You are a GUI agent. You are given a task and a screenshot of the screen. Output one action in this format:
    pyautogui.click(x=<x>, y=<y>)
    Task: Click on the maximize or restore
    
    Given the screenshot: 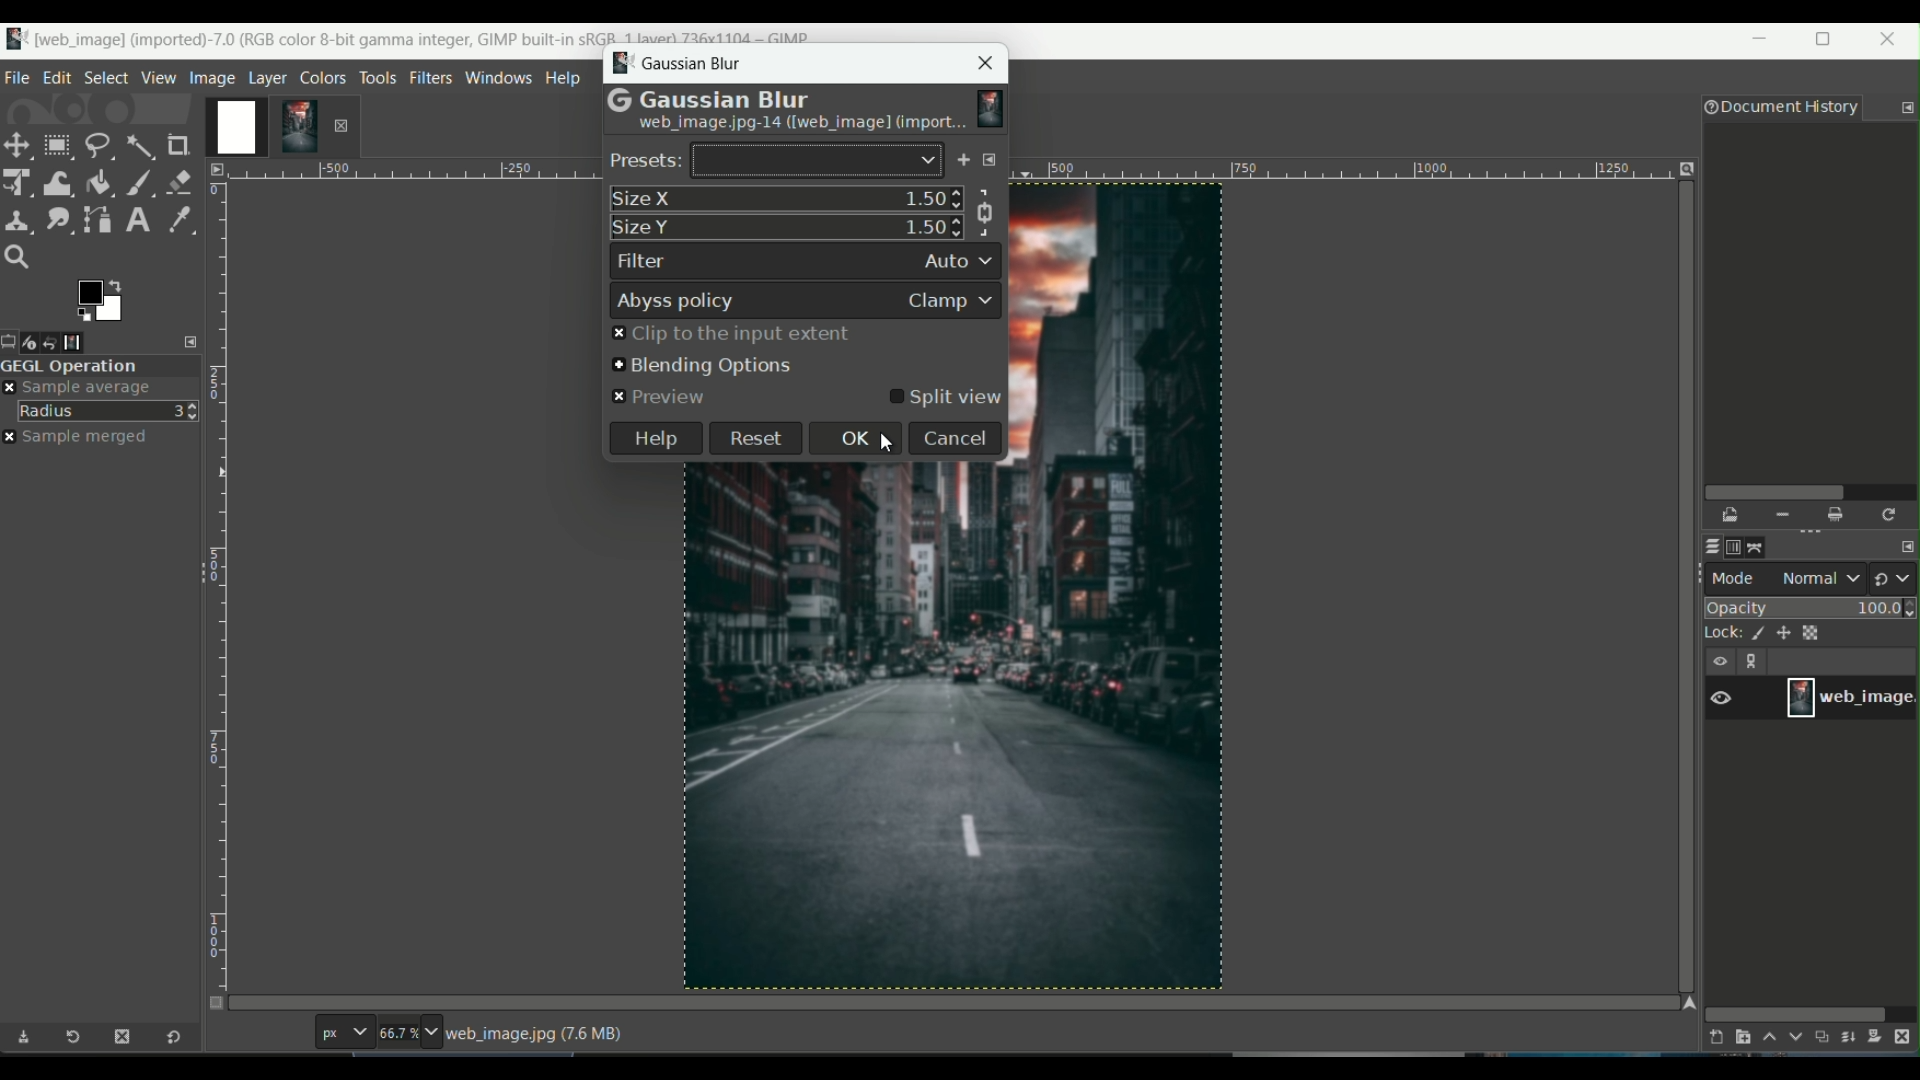 What is the action you would take?
    pyautogui.click(x=1829, y=39)
    